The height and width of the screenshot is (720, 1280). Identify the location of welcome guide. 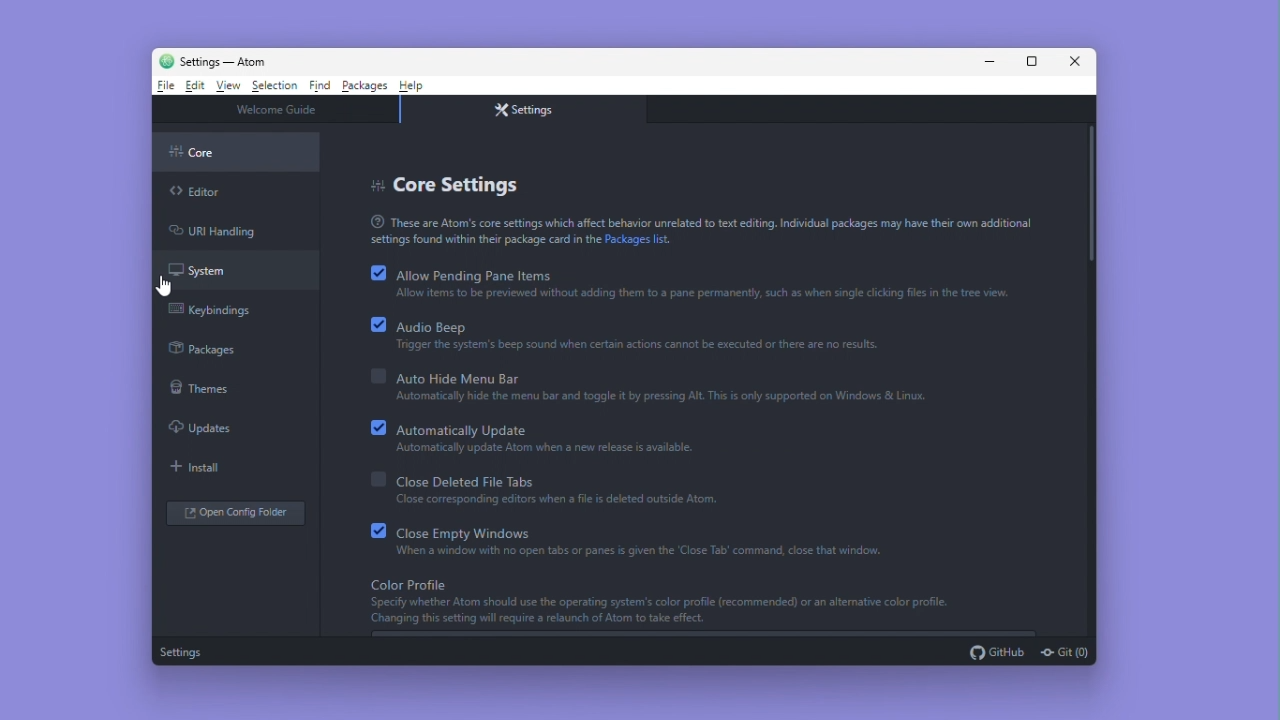
(281, 108).